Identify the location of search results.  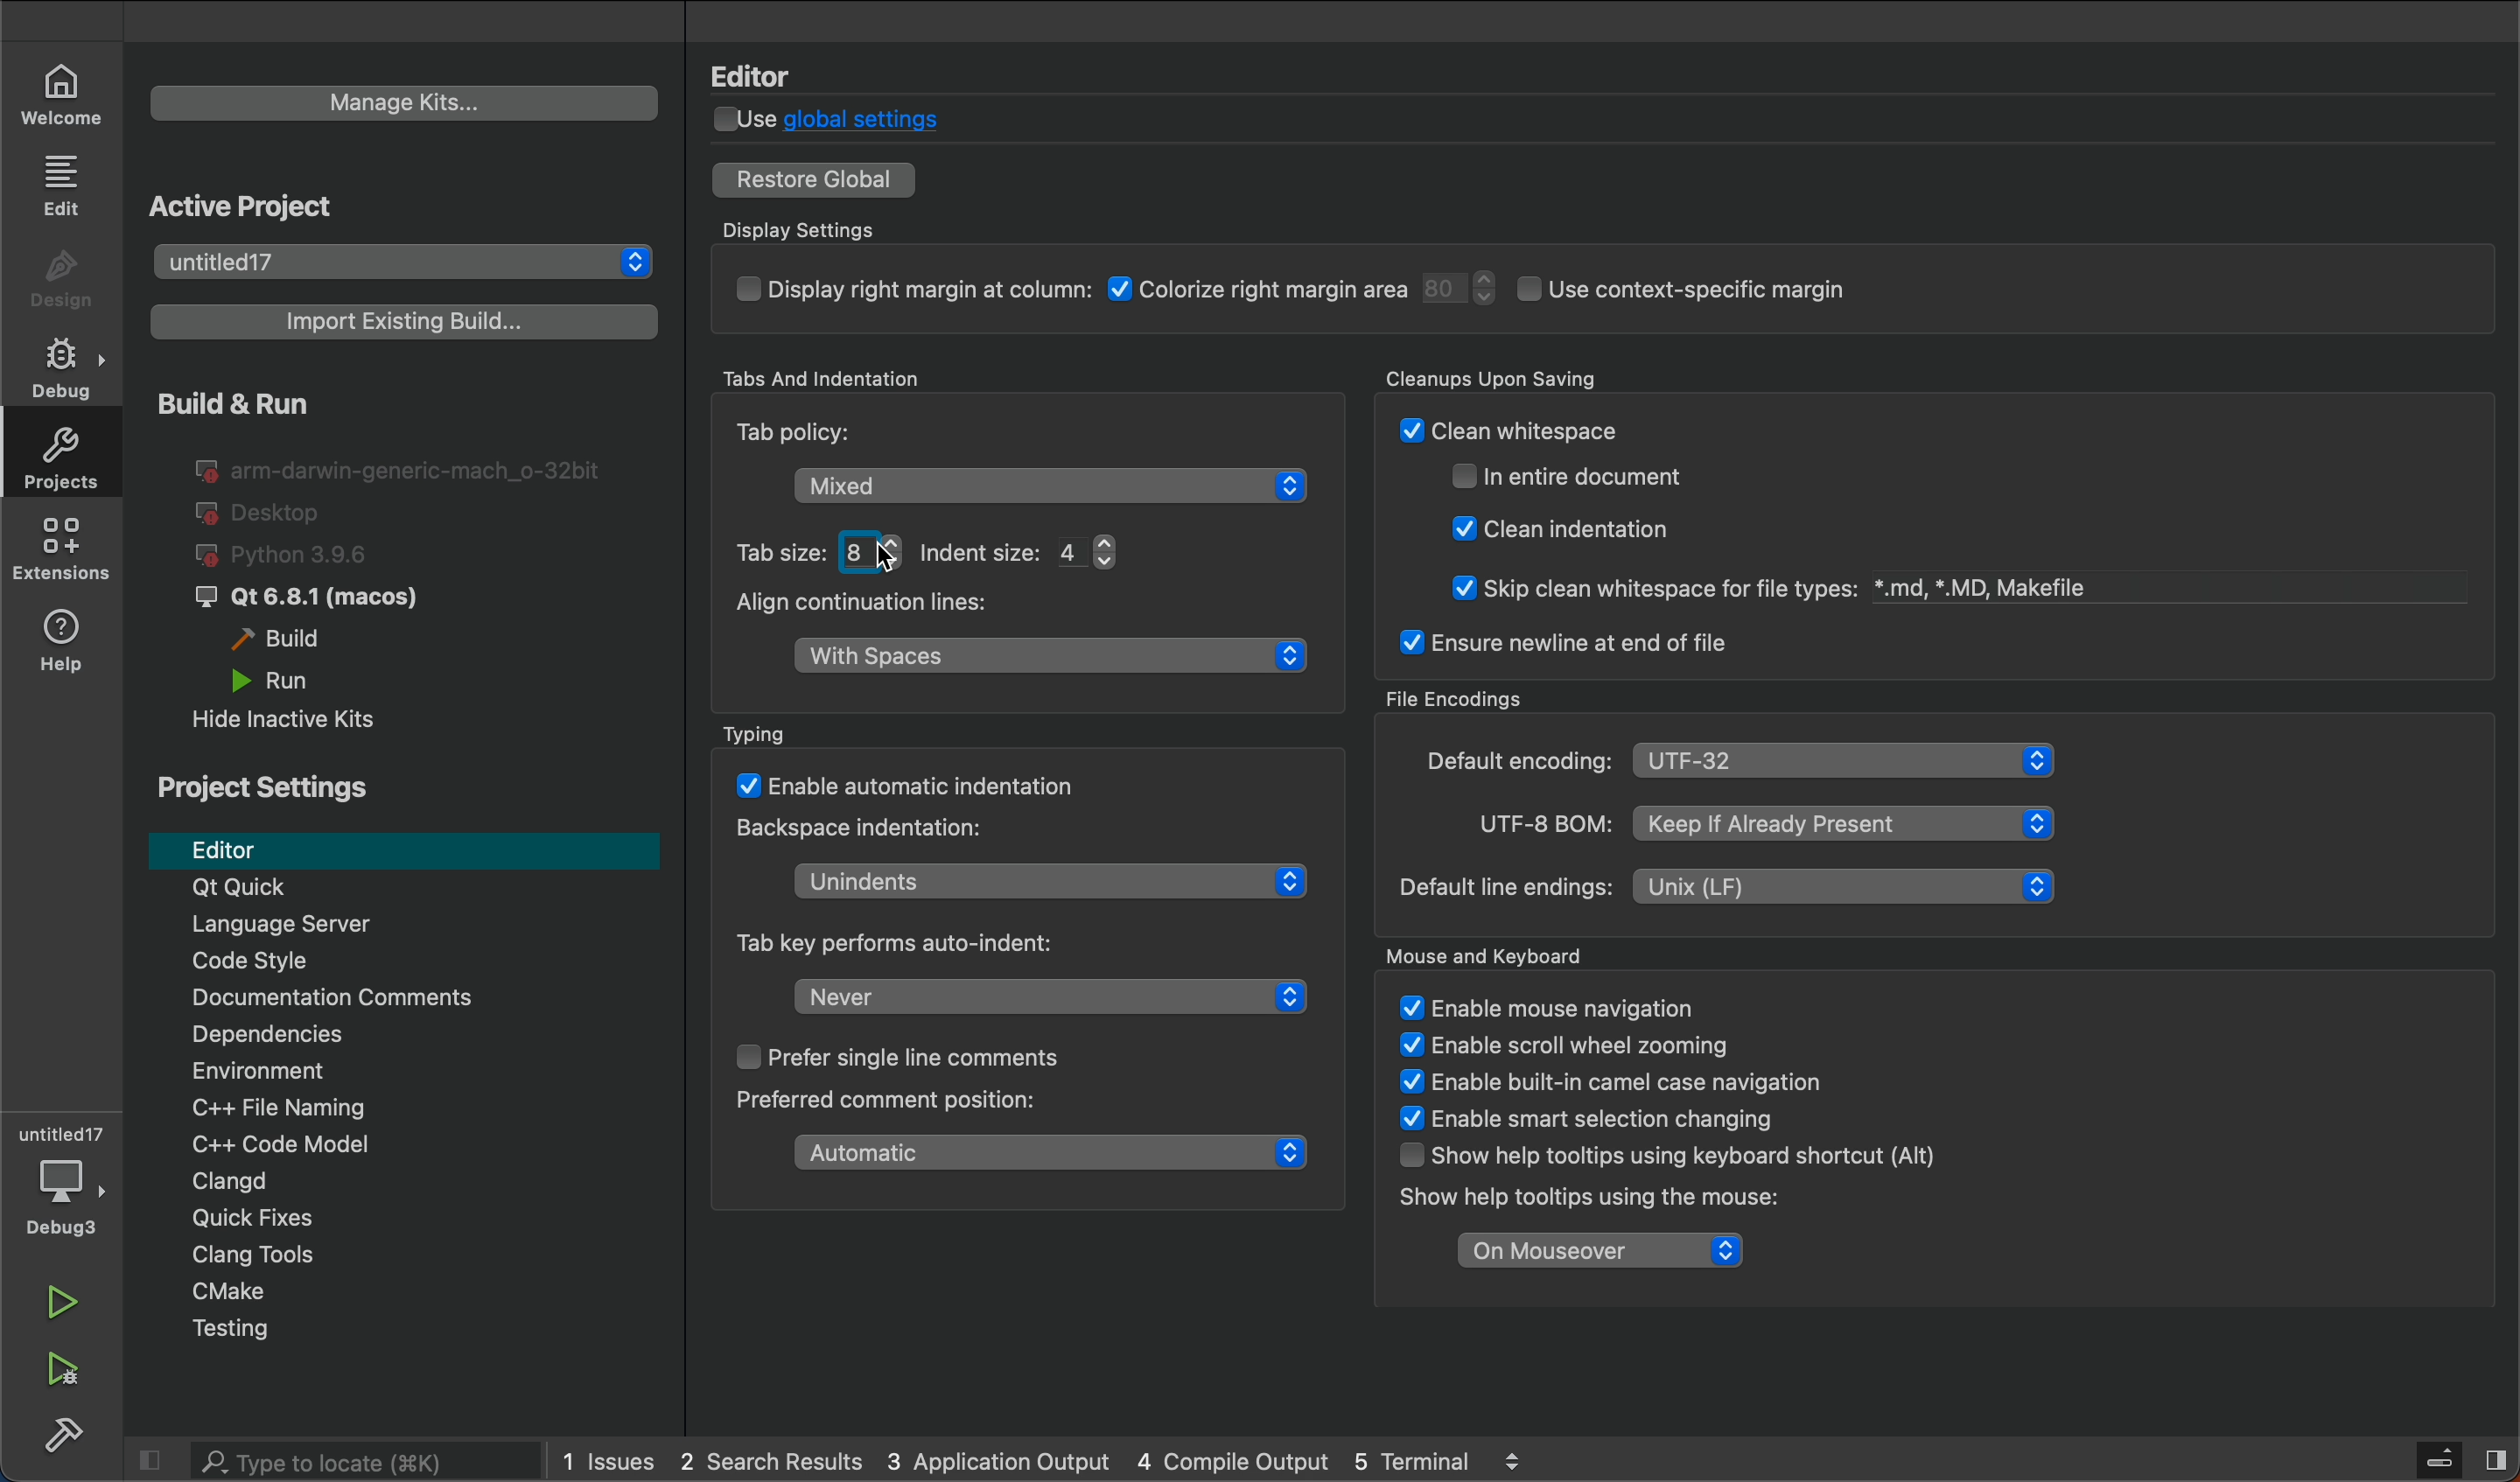
(774, 1463).